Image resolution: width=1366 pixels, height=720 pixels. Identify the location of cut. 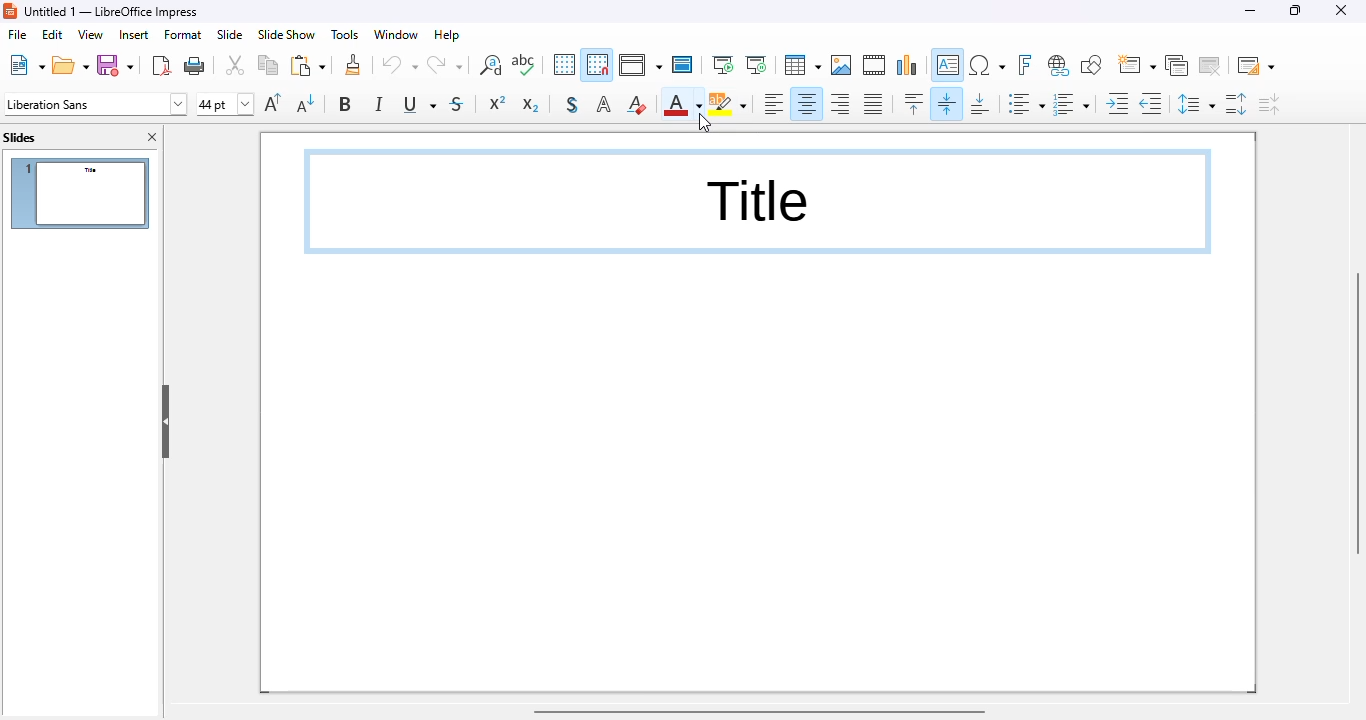
(235, 65).